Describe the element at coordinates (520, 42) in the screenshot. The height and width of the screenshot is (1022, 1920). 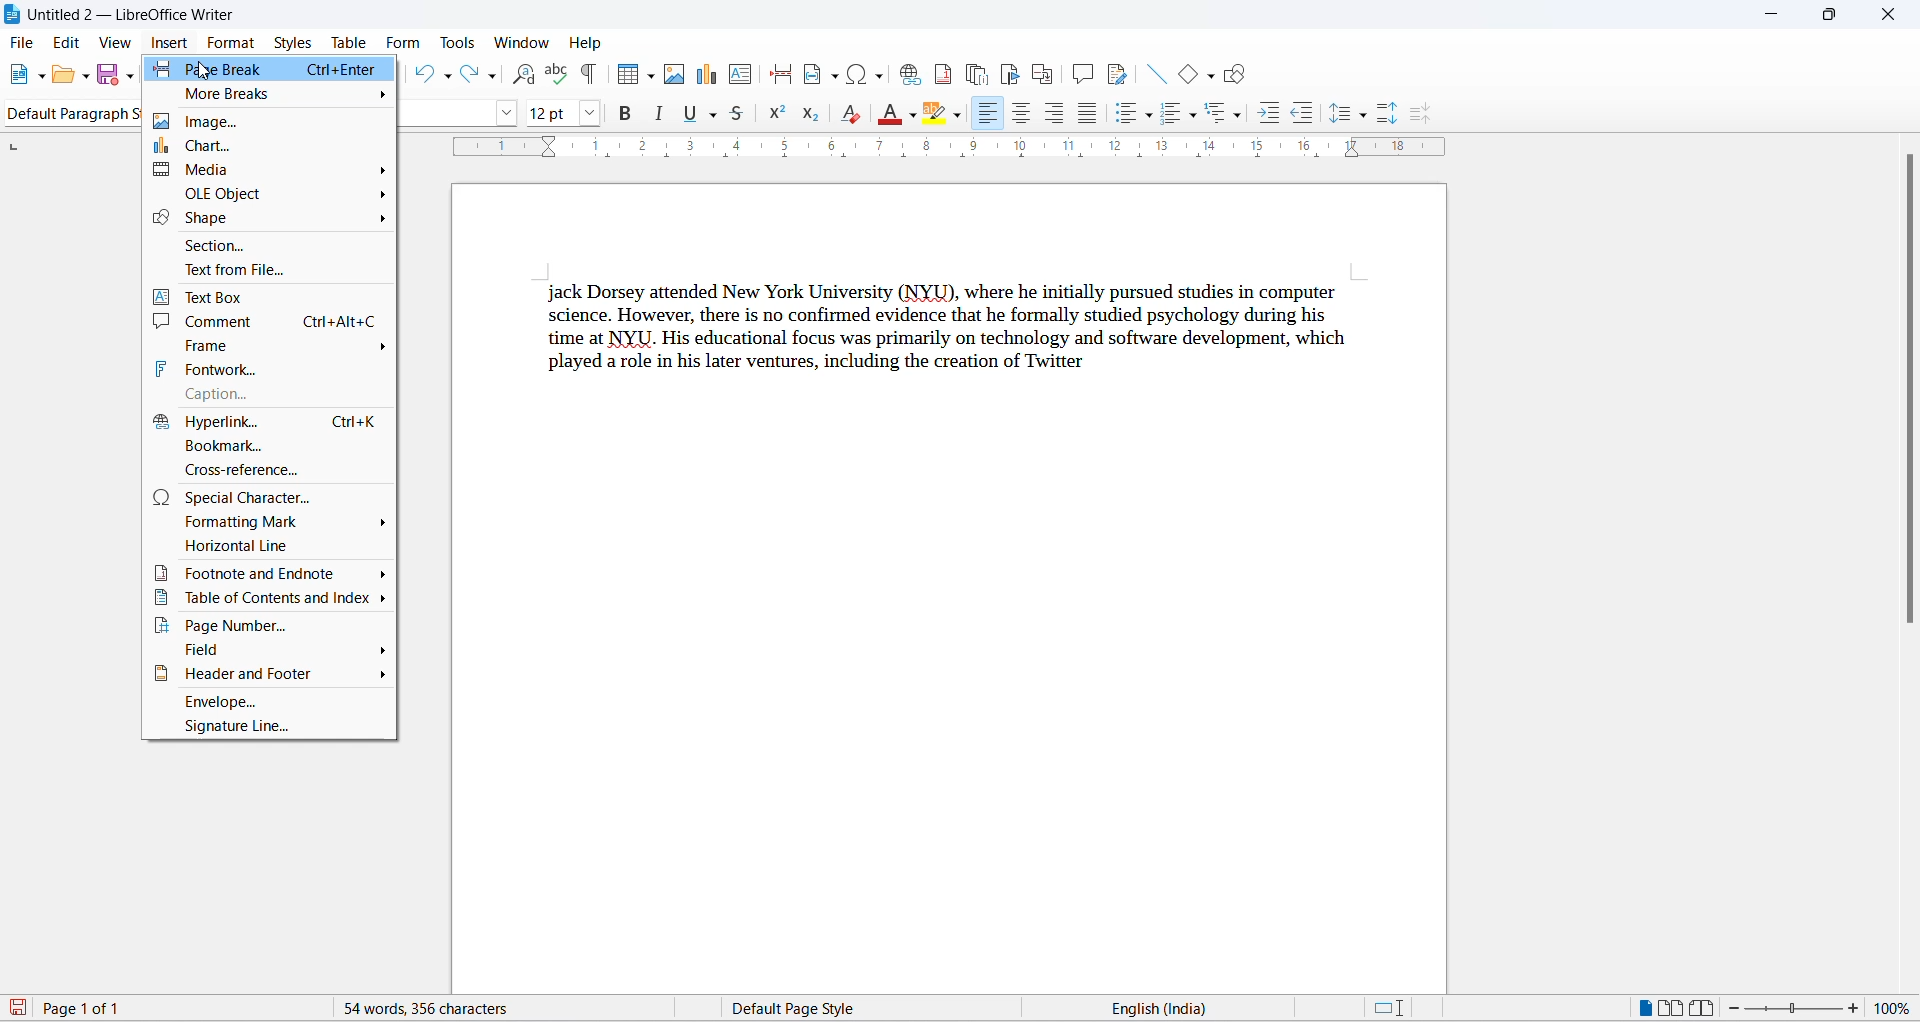
I see `window` at that location.